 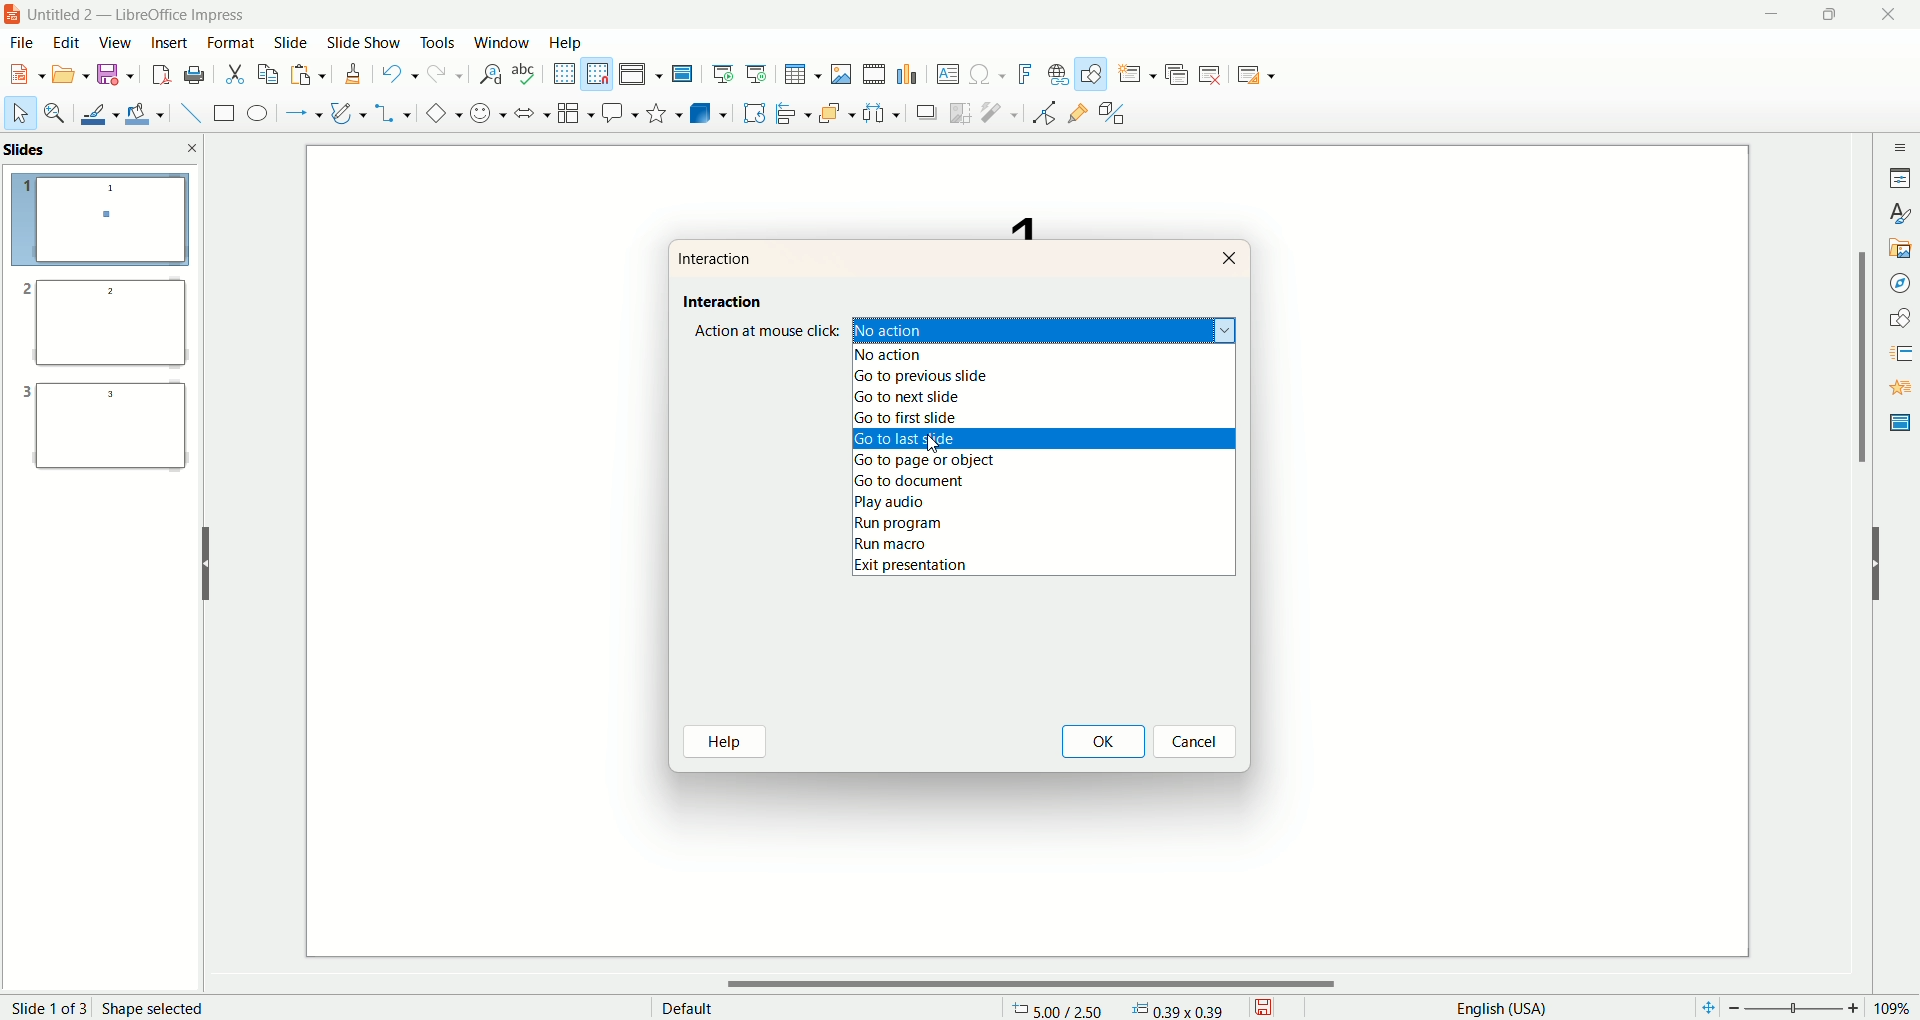 What do you see at coordinates (72, 76) in the screenshot?
I see `open` at bounding box center [72, 76].